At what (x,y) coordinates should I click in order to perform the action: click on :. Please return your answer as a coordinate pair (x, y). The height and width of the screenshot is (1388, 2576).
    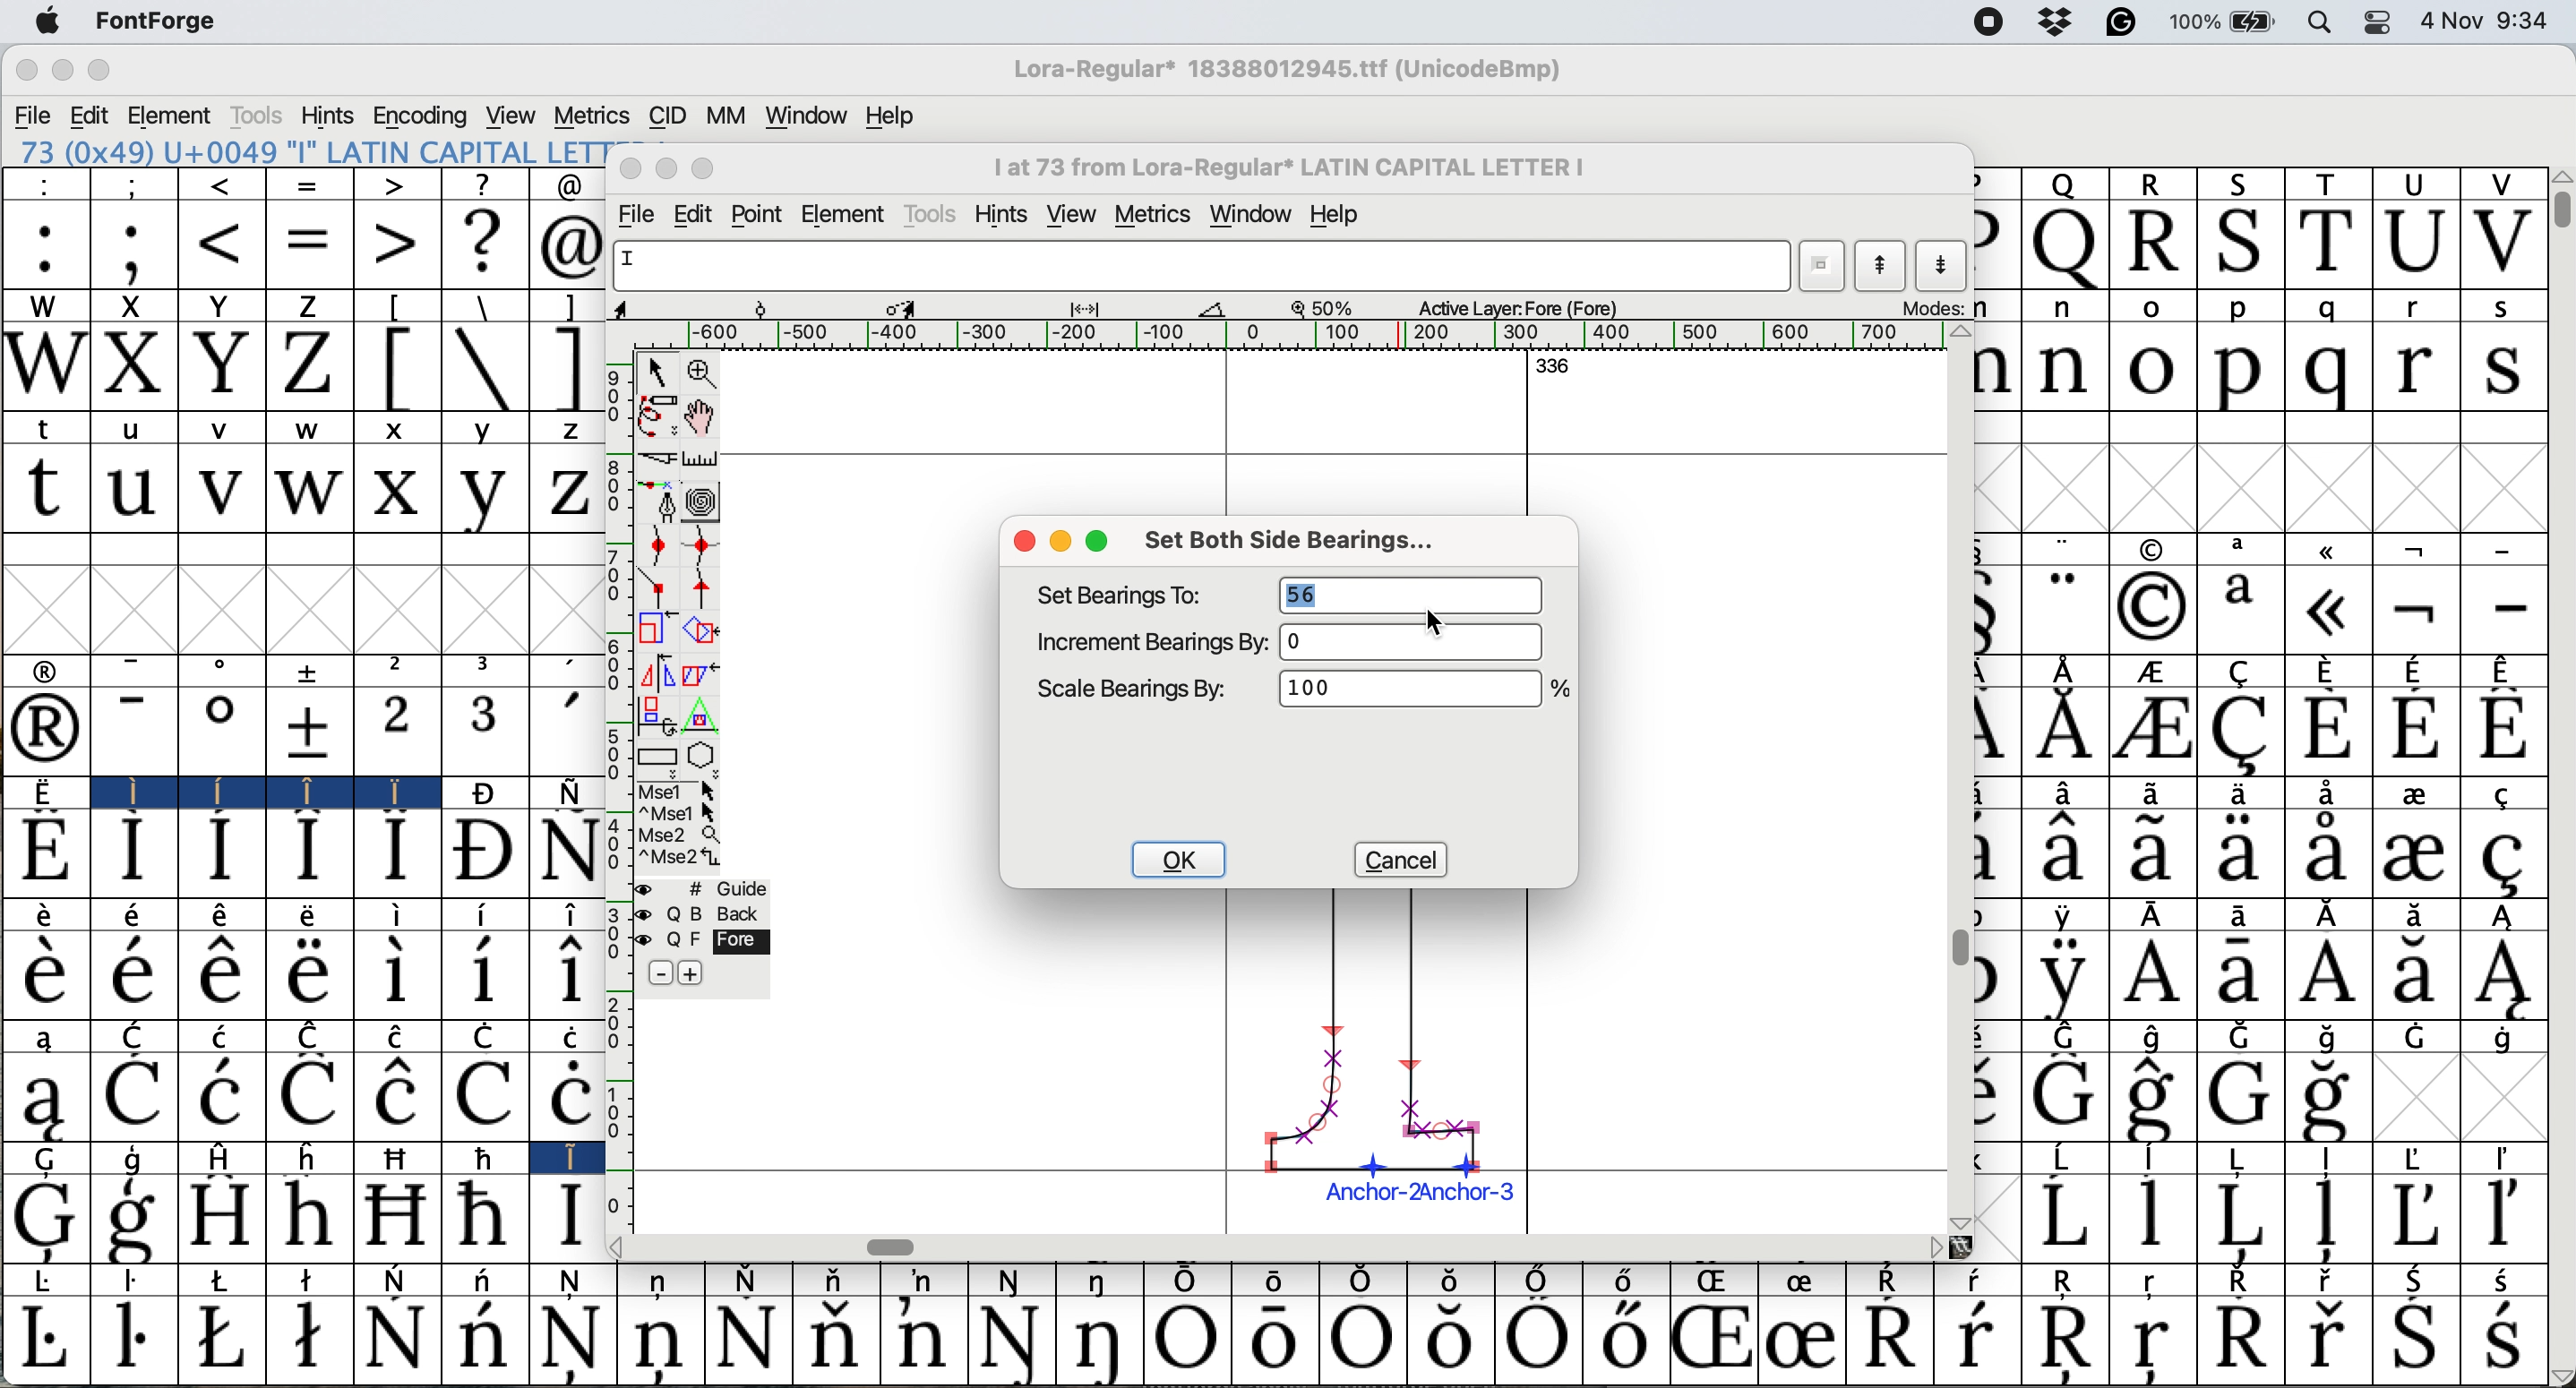
    Looking at the image, I should click on (43, 185).